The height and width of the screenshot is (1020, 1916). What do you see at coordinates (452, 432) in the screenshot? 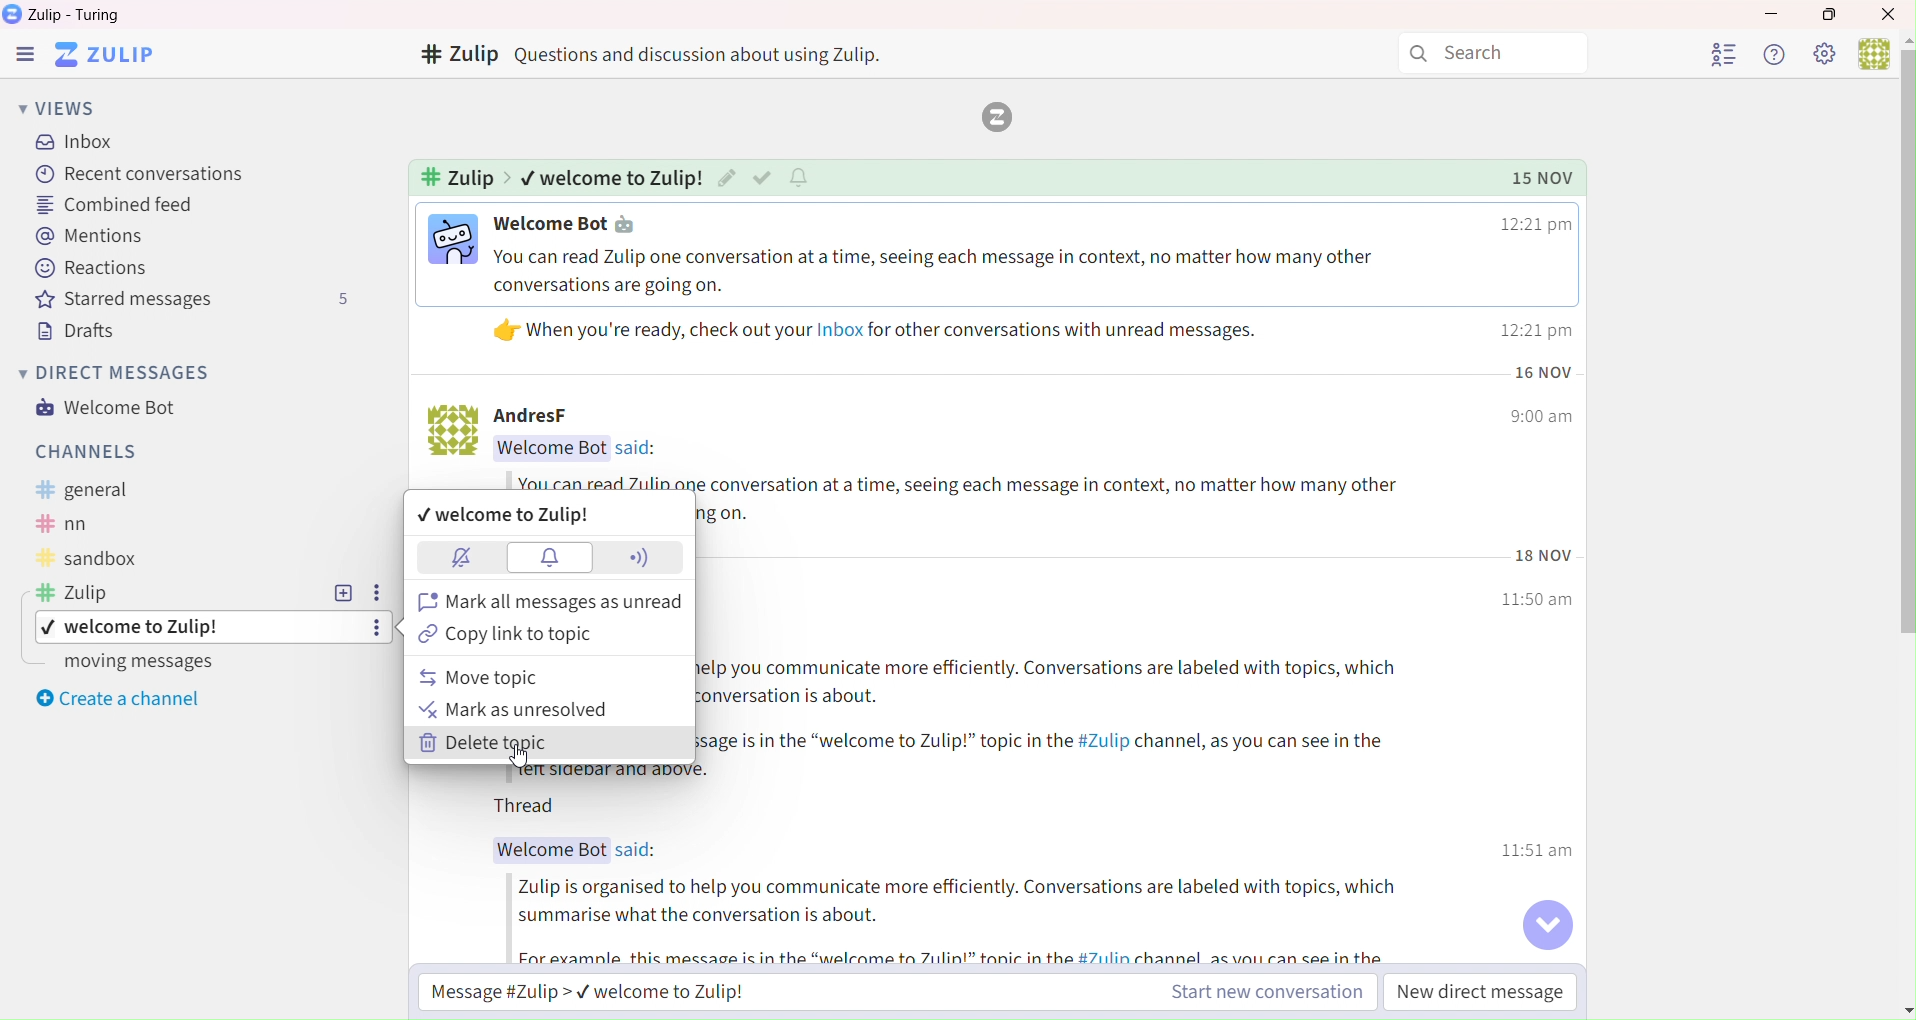
I see `Image` at bounding box center [452, 432].